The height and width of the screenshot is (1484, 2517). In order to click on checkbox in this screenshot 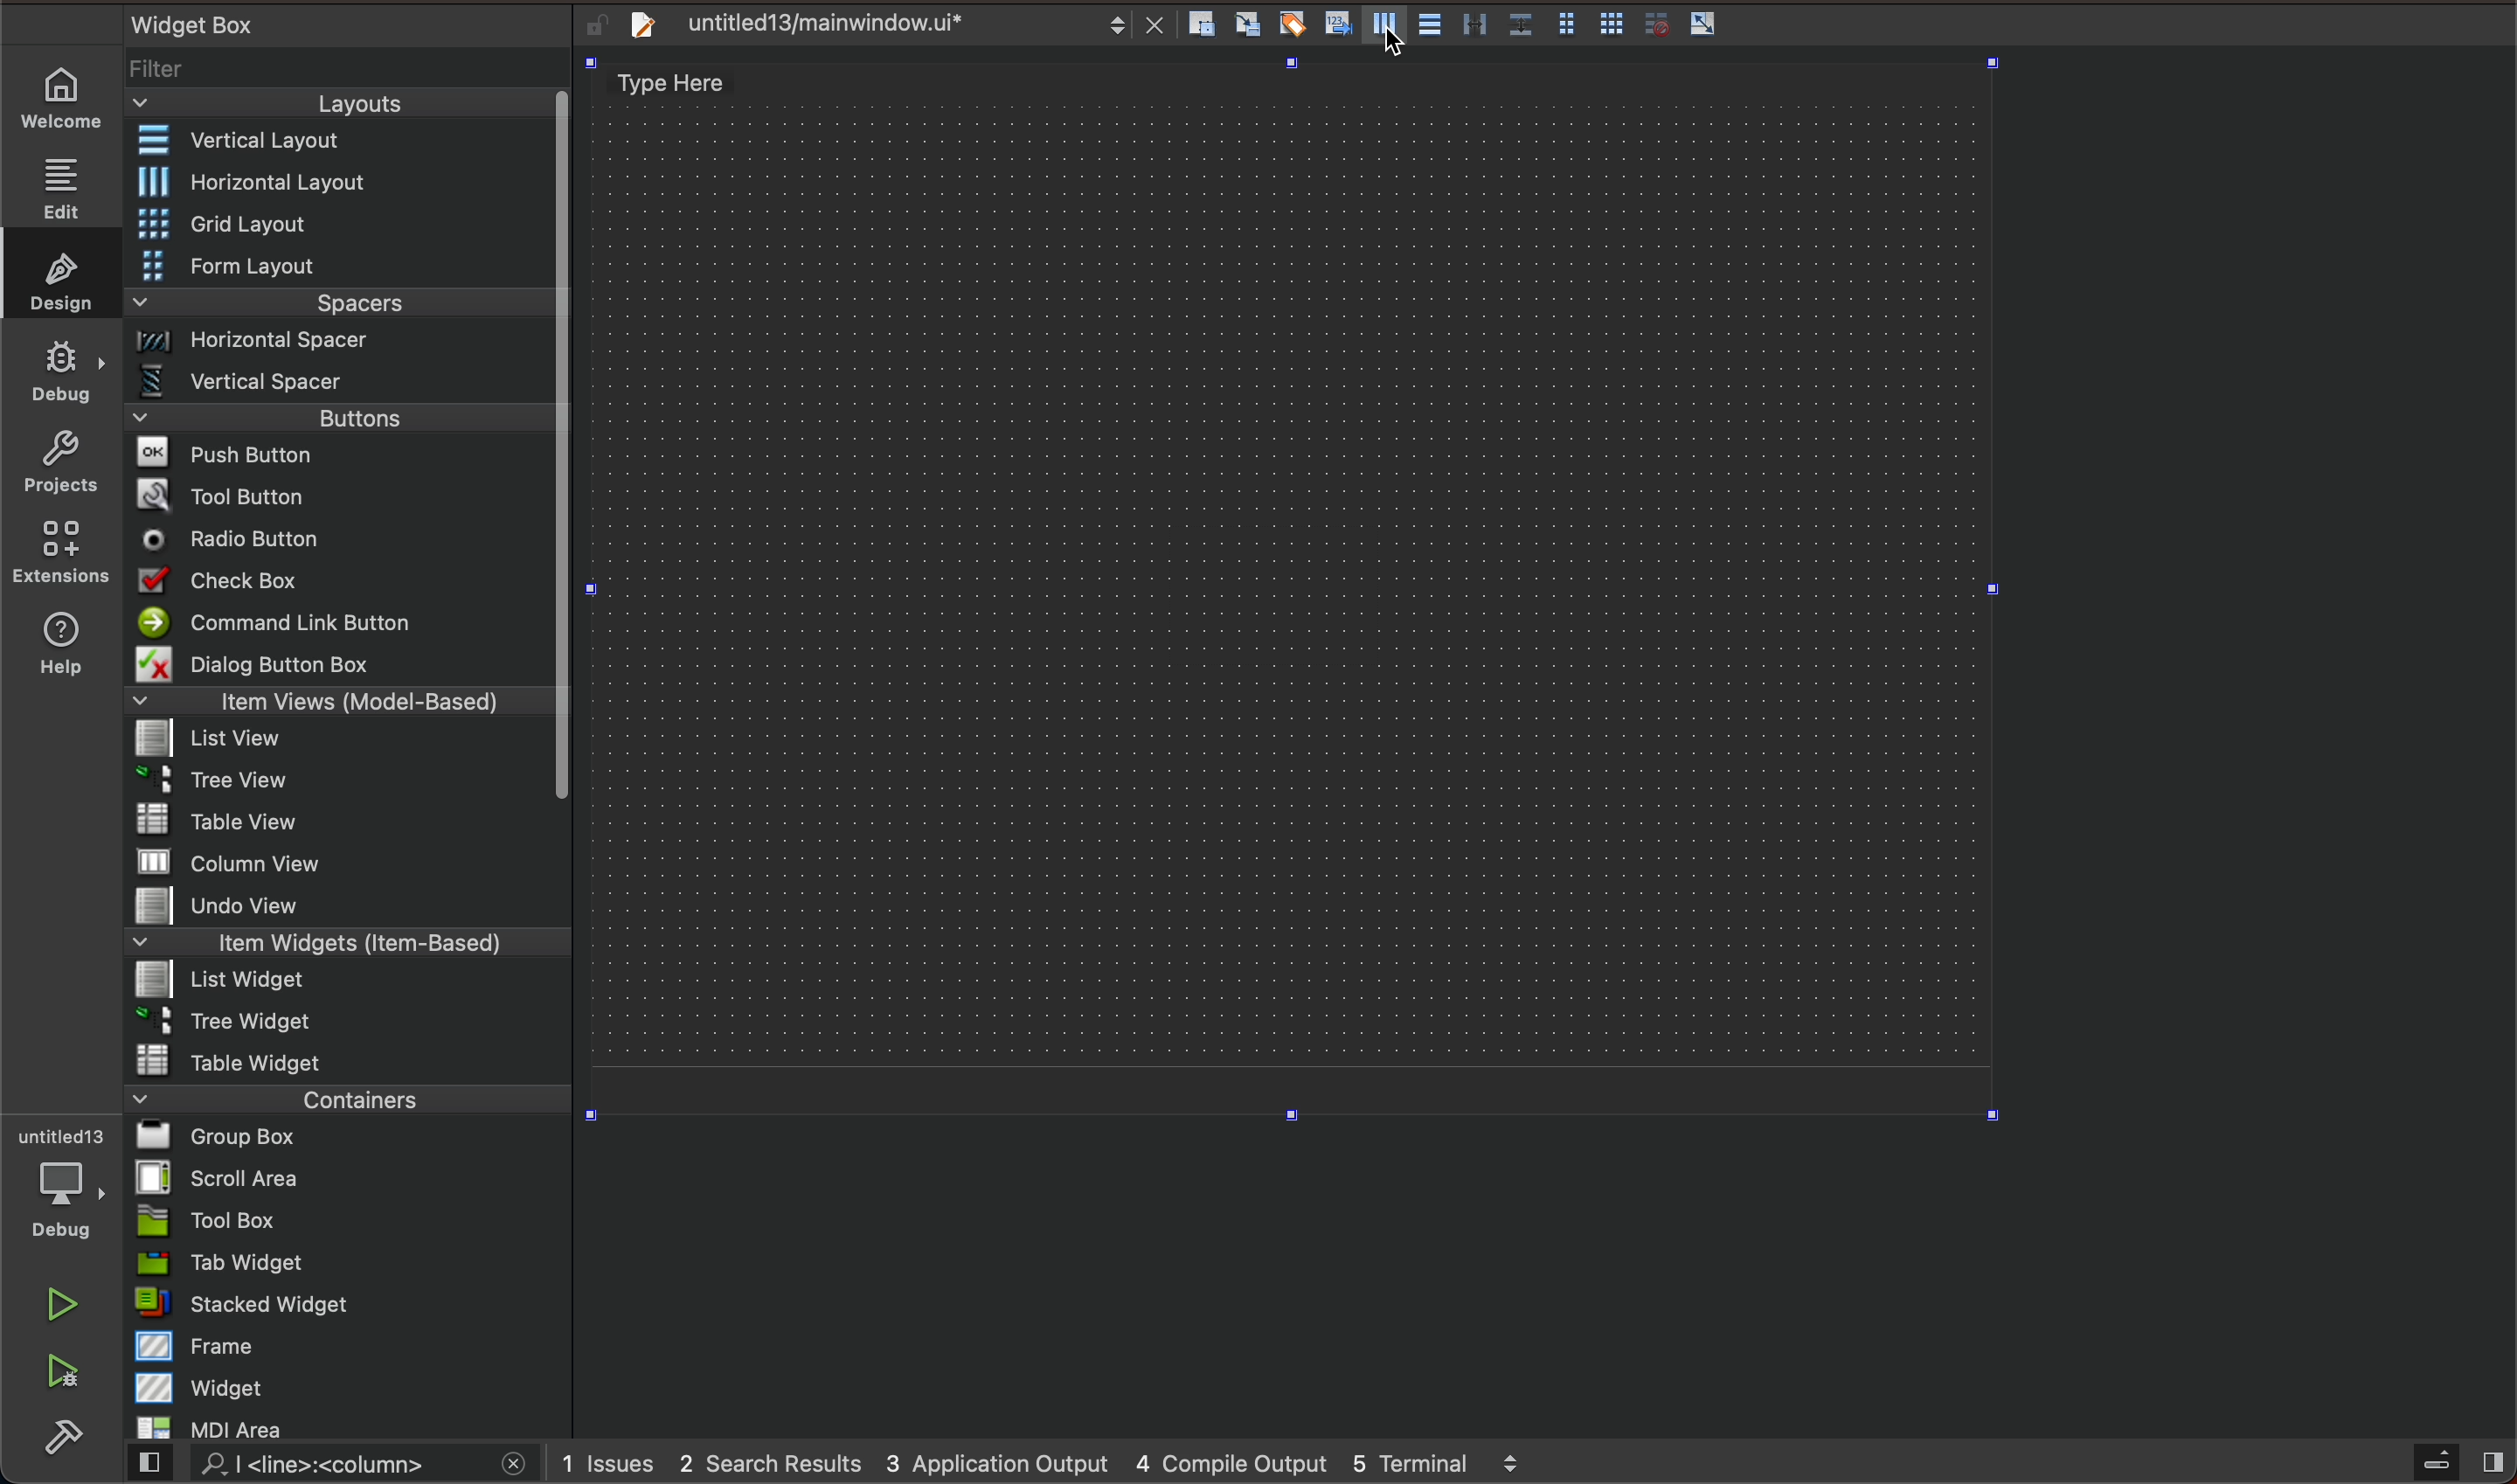, I will do `click(345, 581)`.